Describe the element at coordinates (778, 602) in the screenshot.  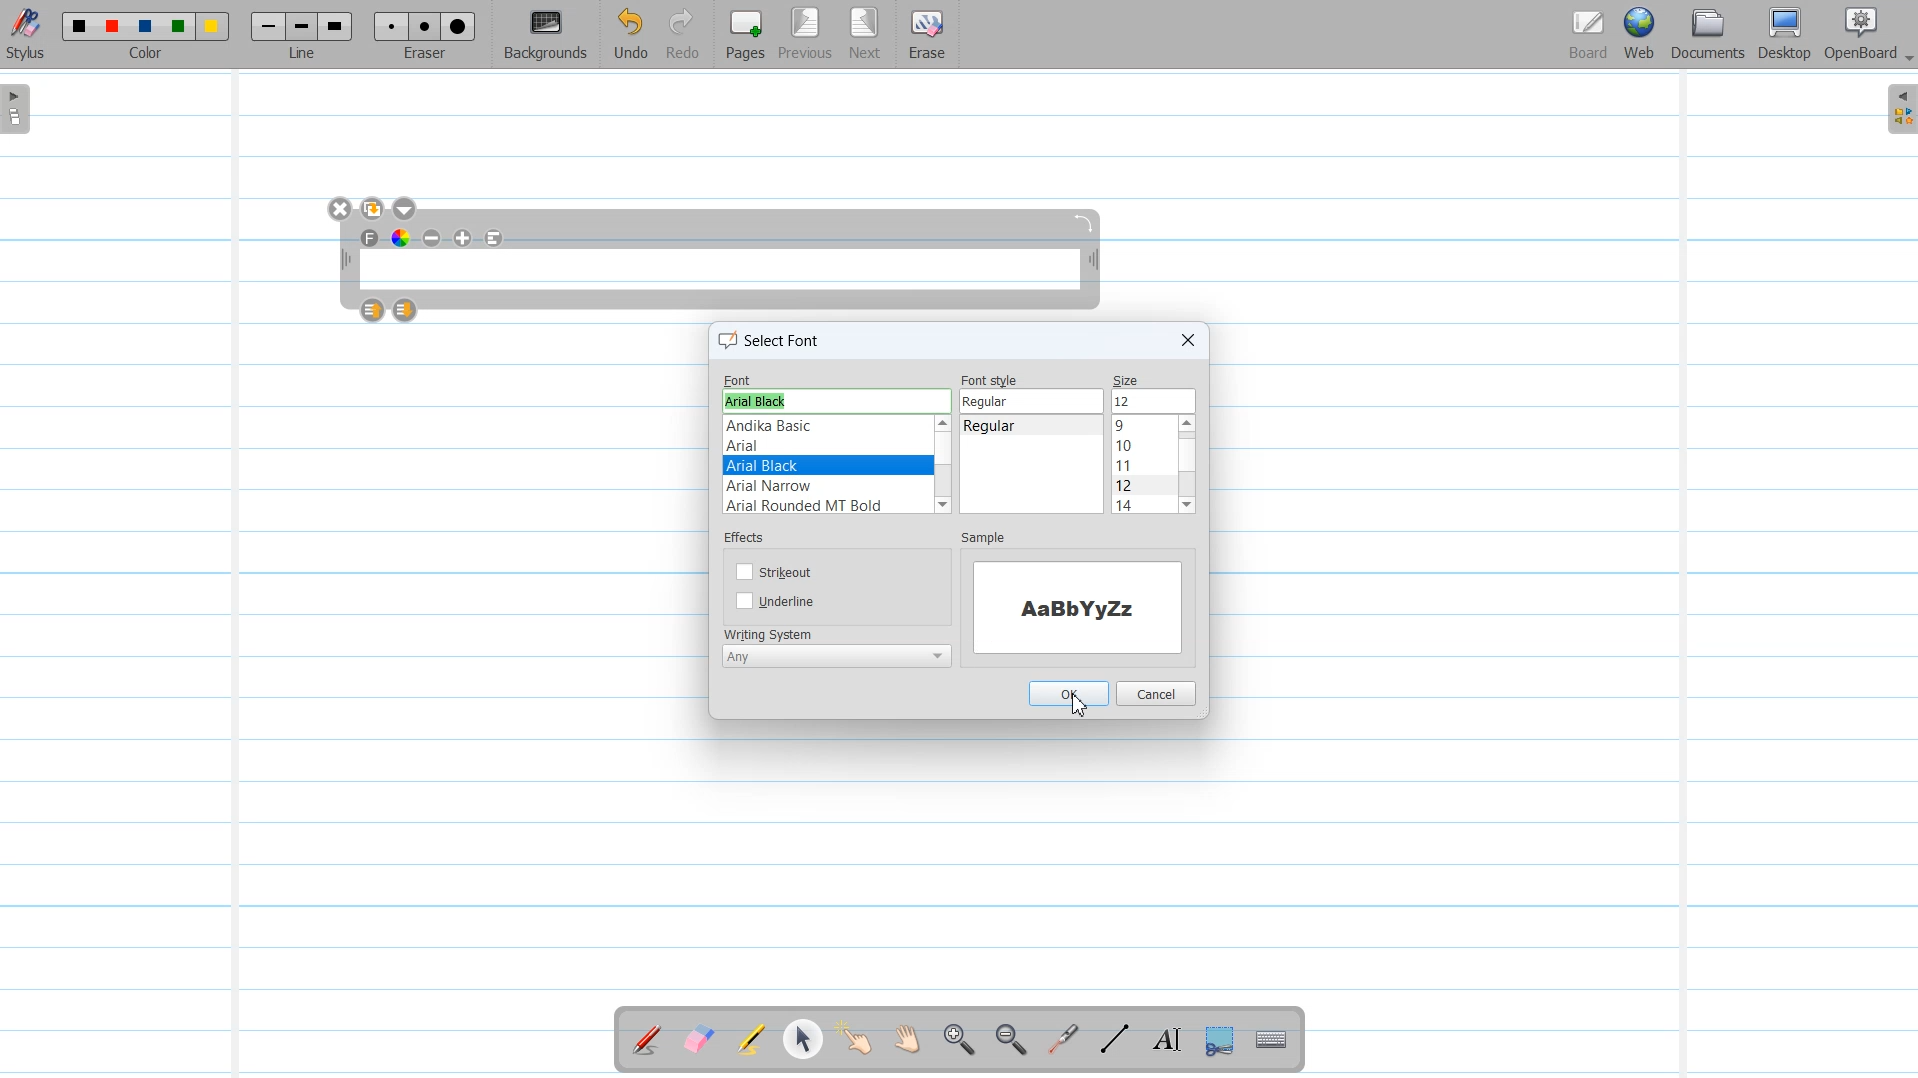
I see `Underline` at that location.